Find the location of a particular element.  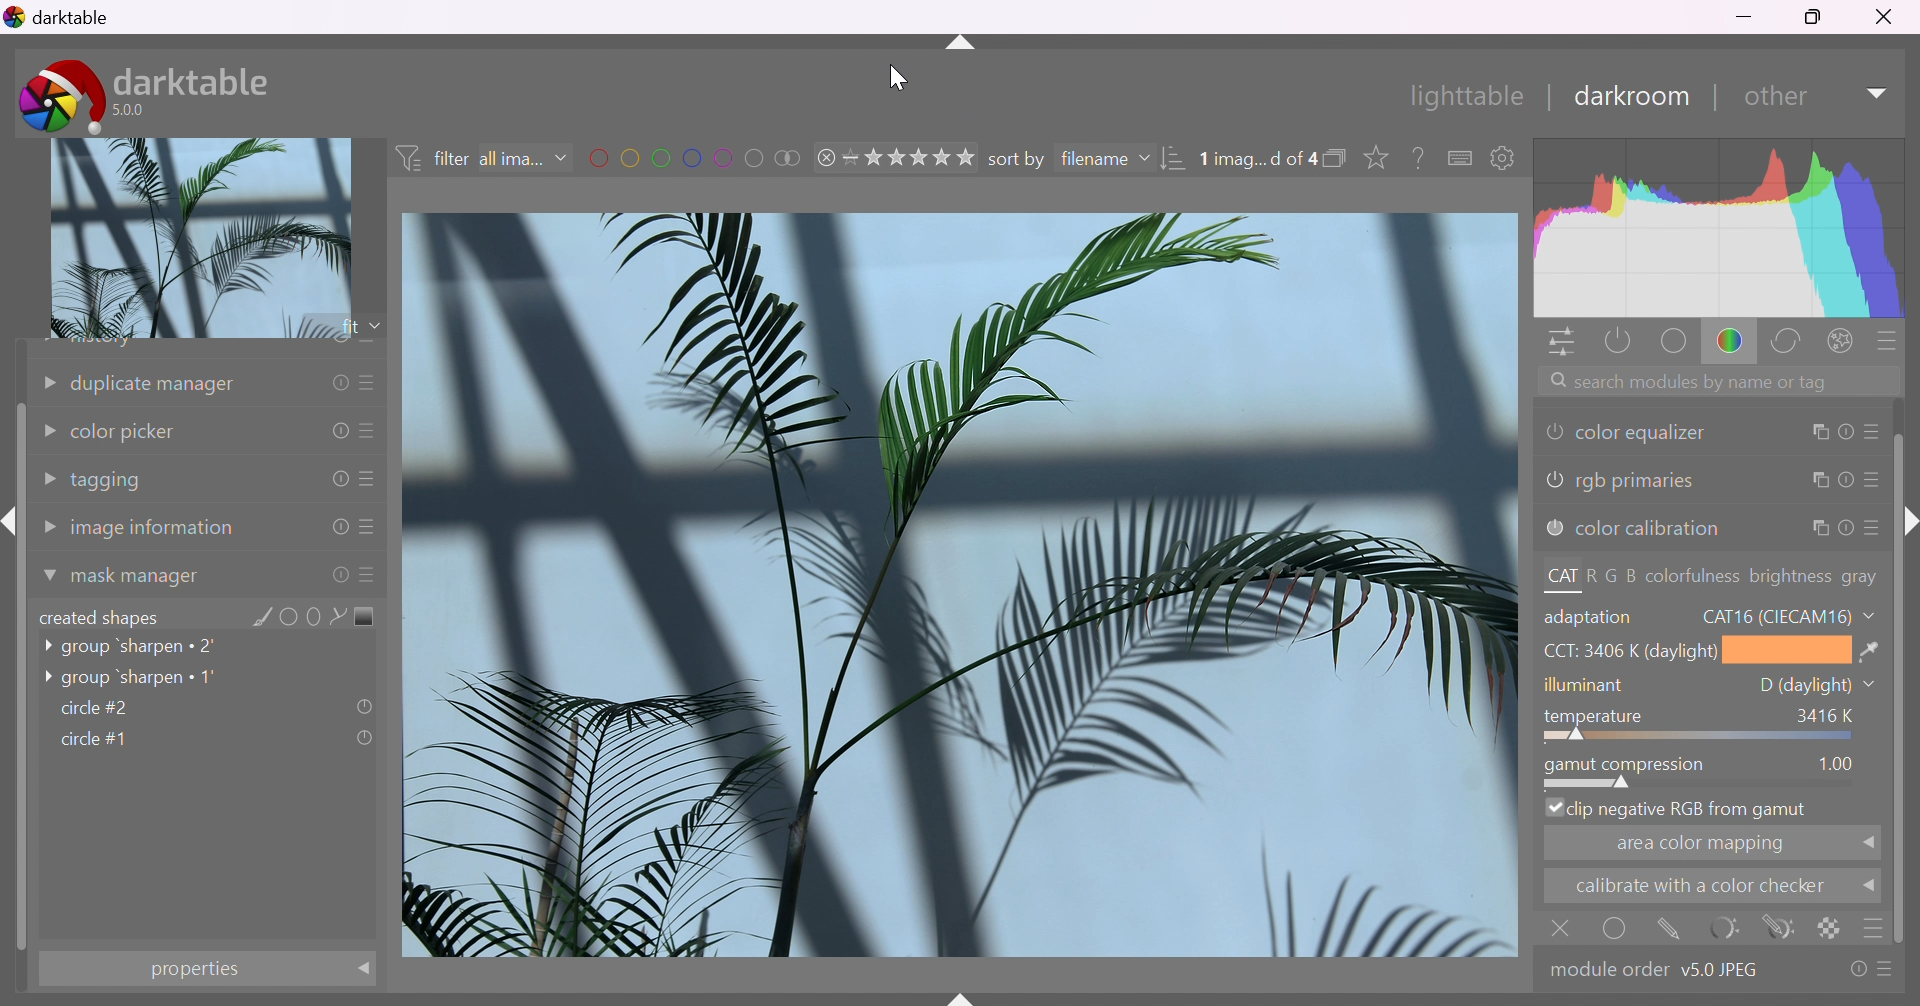

darkroom is located at coordinates (1631, 99).